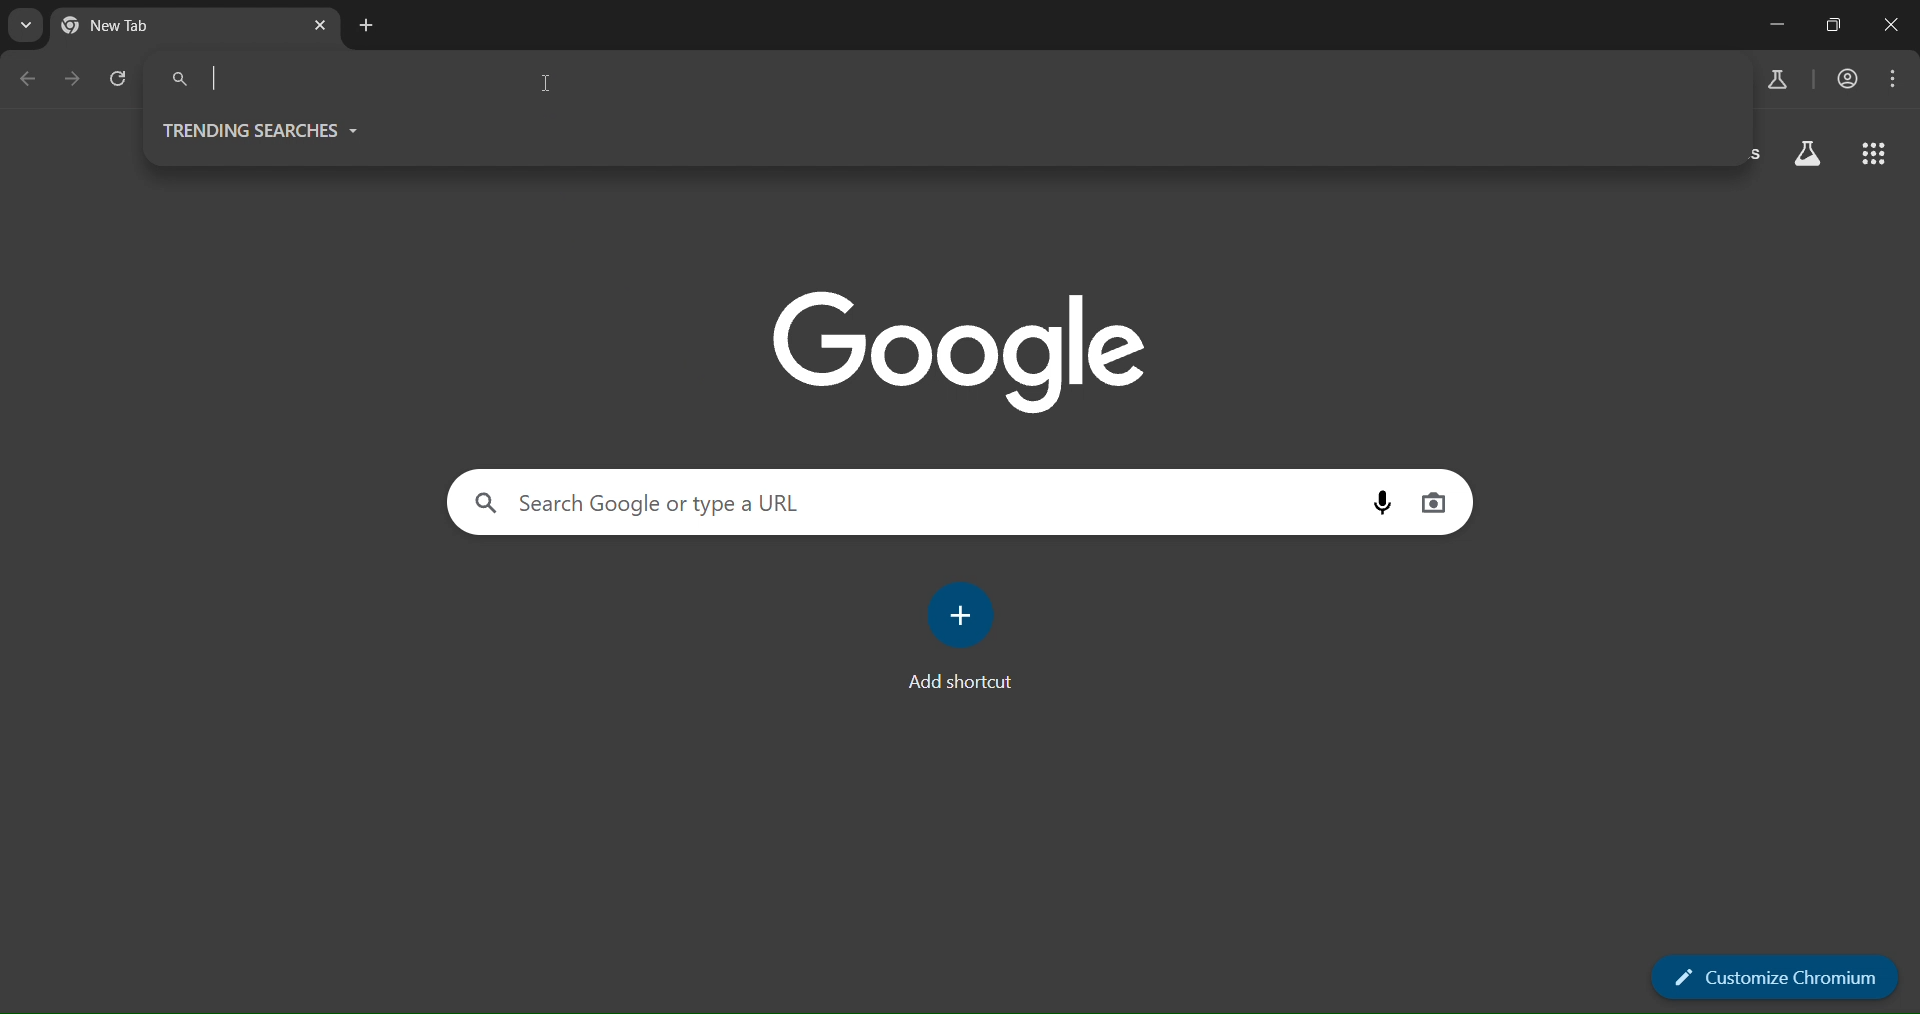  Describe the element at coordinates (1772, 25) in the screenshot. I see `minimize` at that location.